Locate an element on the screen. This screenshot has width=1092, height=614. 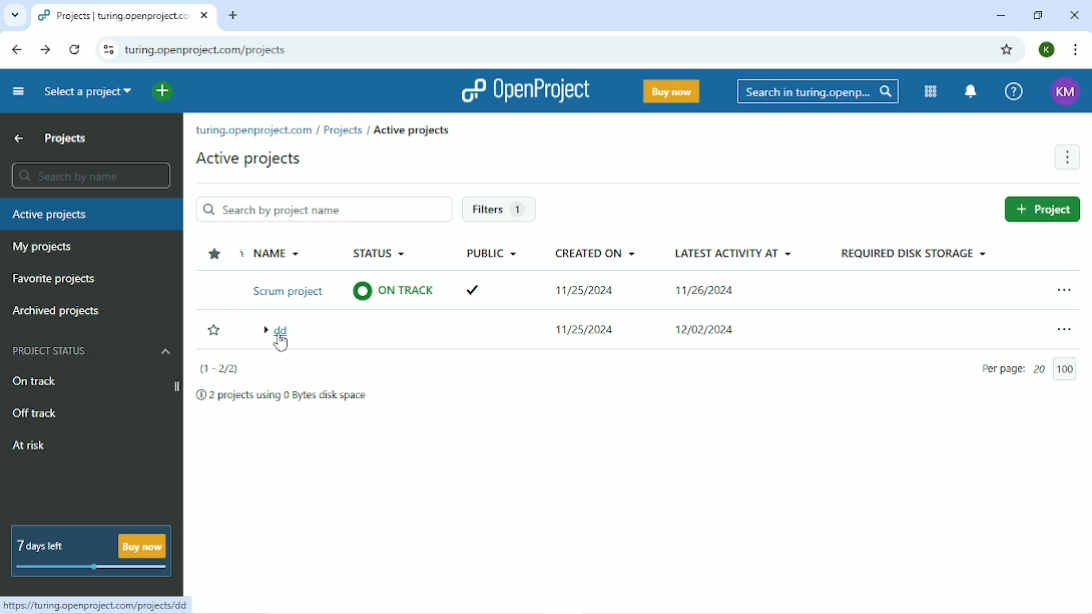
Collapse project menu is located at coordinates (18, 91).